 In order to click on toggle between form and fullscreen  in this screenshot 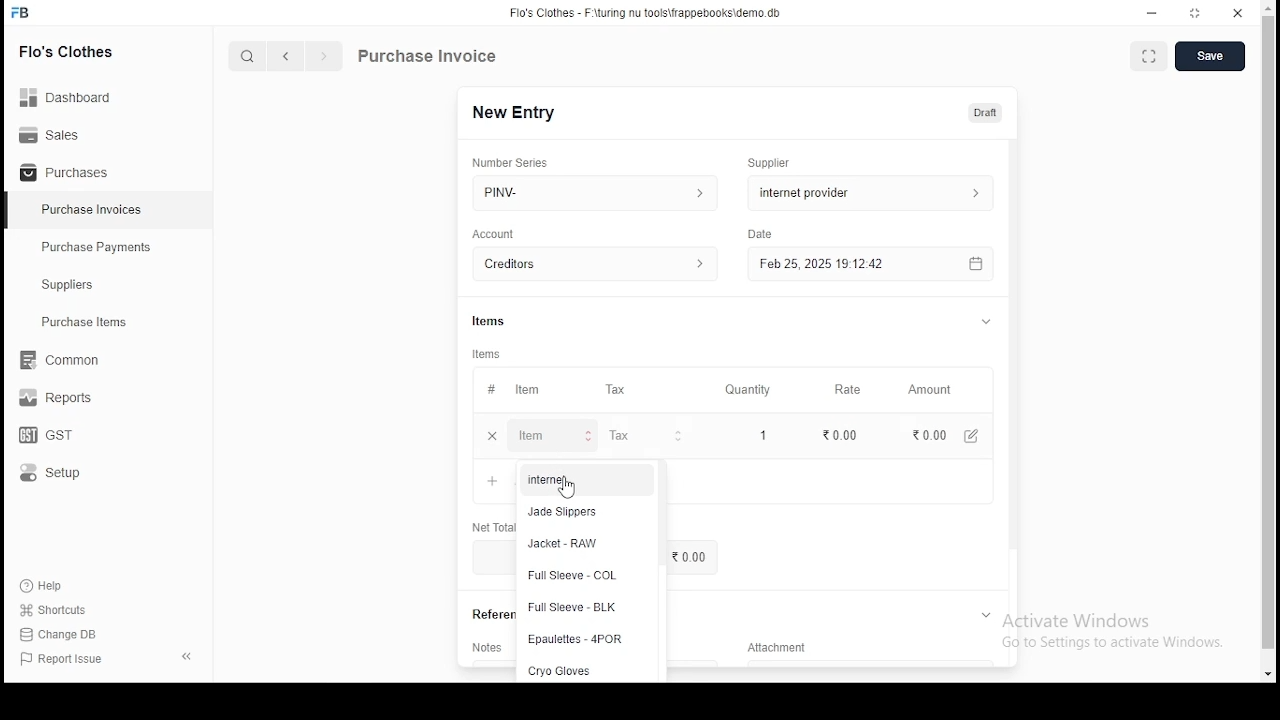, I will do `click(1149, 55)`.